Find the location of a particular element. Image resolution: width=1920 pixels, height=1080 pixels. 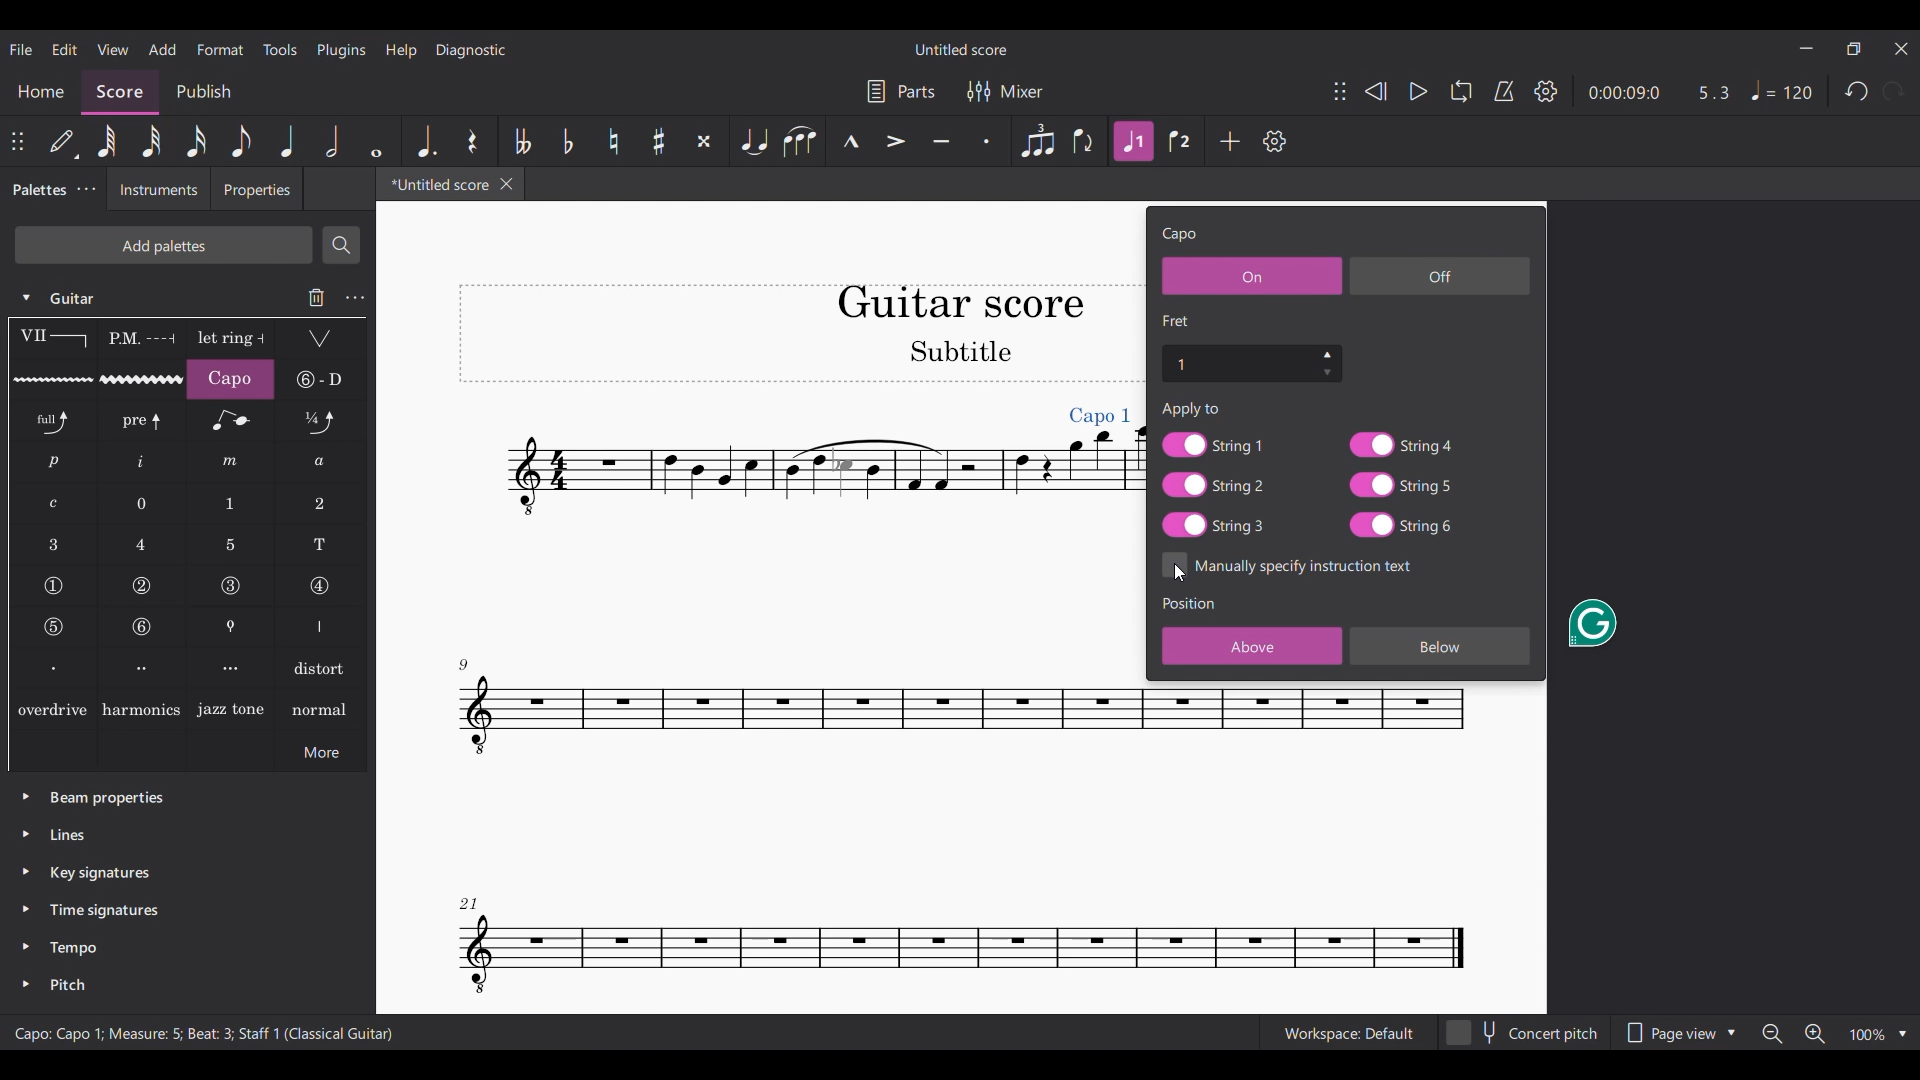

Capo is located at coordinates (230, 379).